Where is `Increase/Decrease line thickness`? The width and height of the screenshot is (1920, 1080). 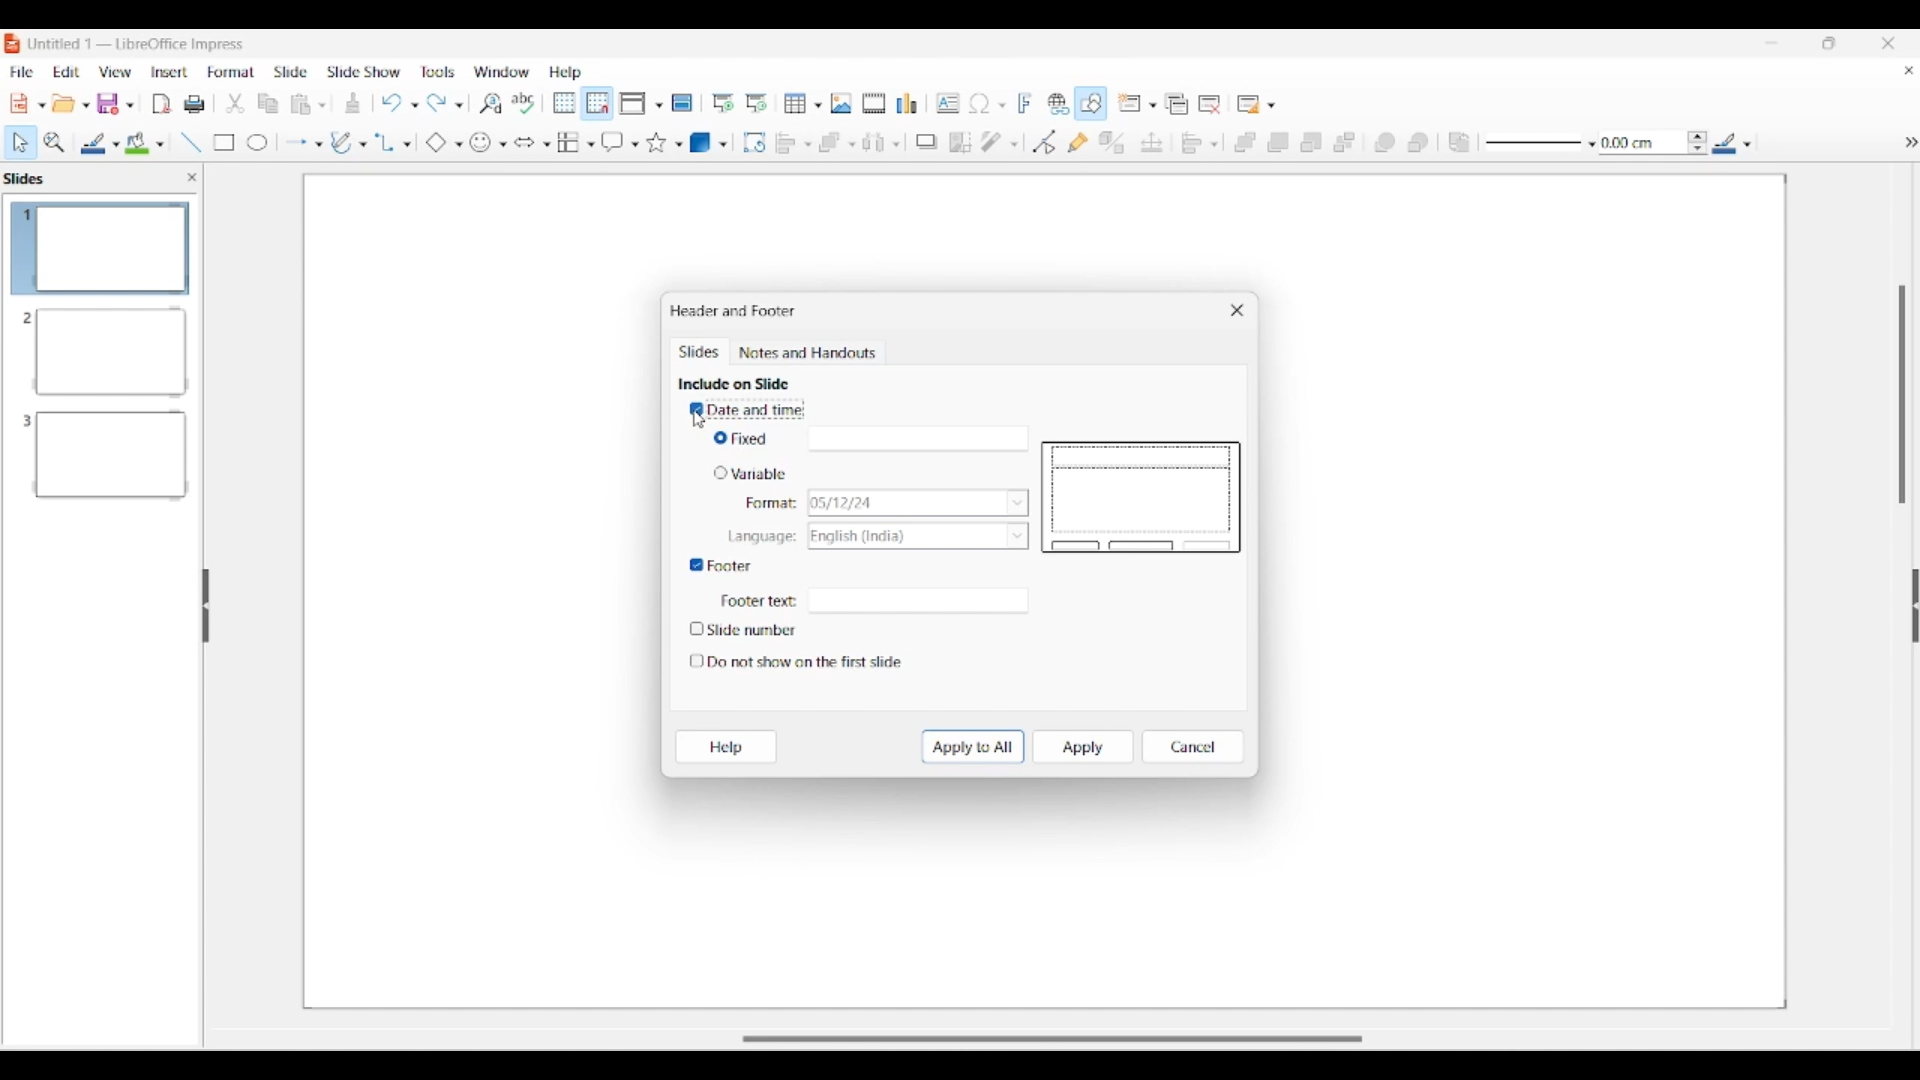
Increase/Decrease line thickness is located at coordinates (1698, 142).